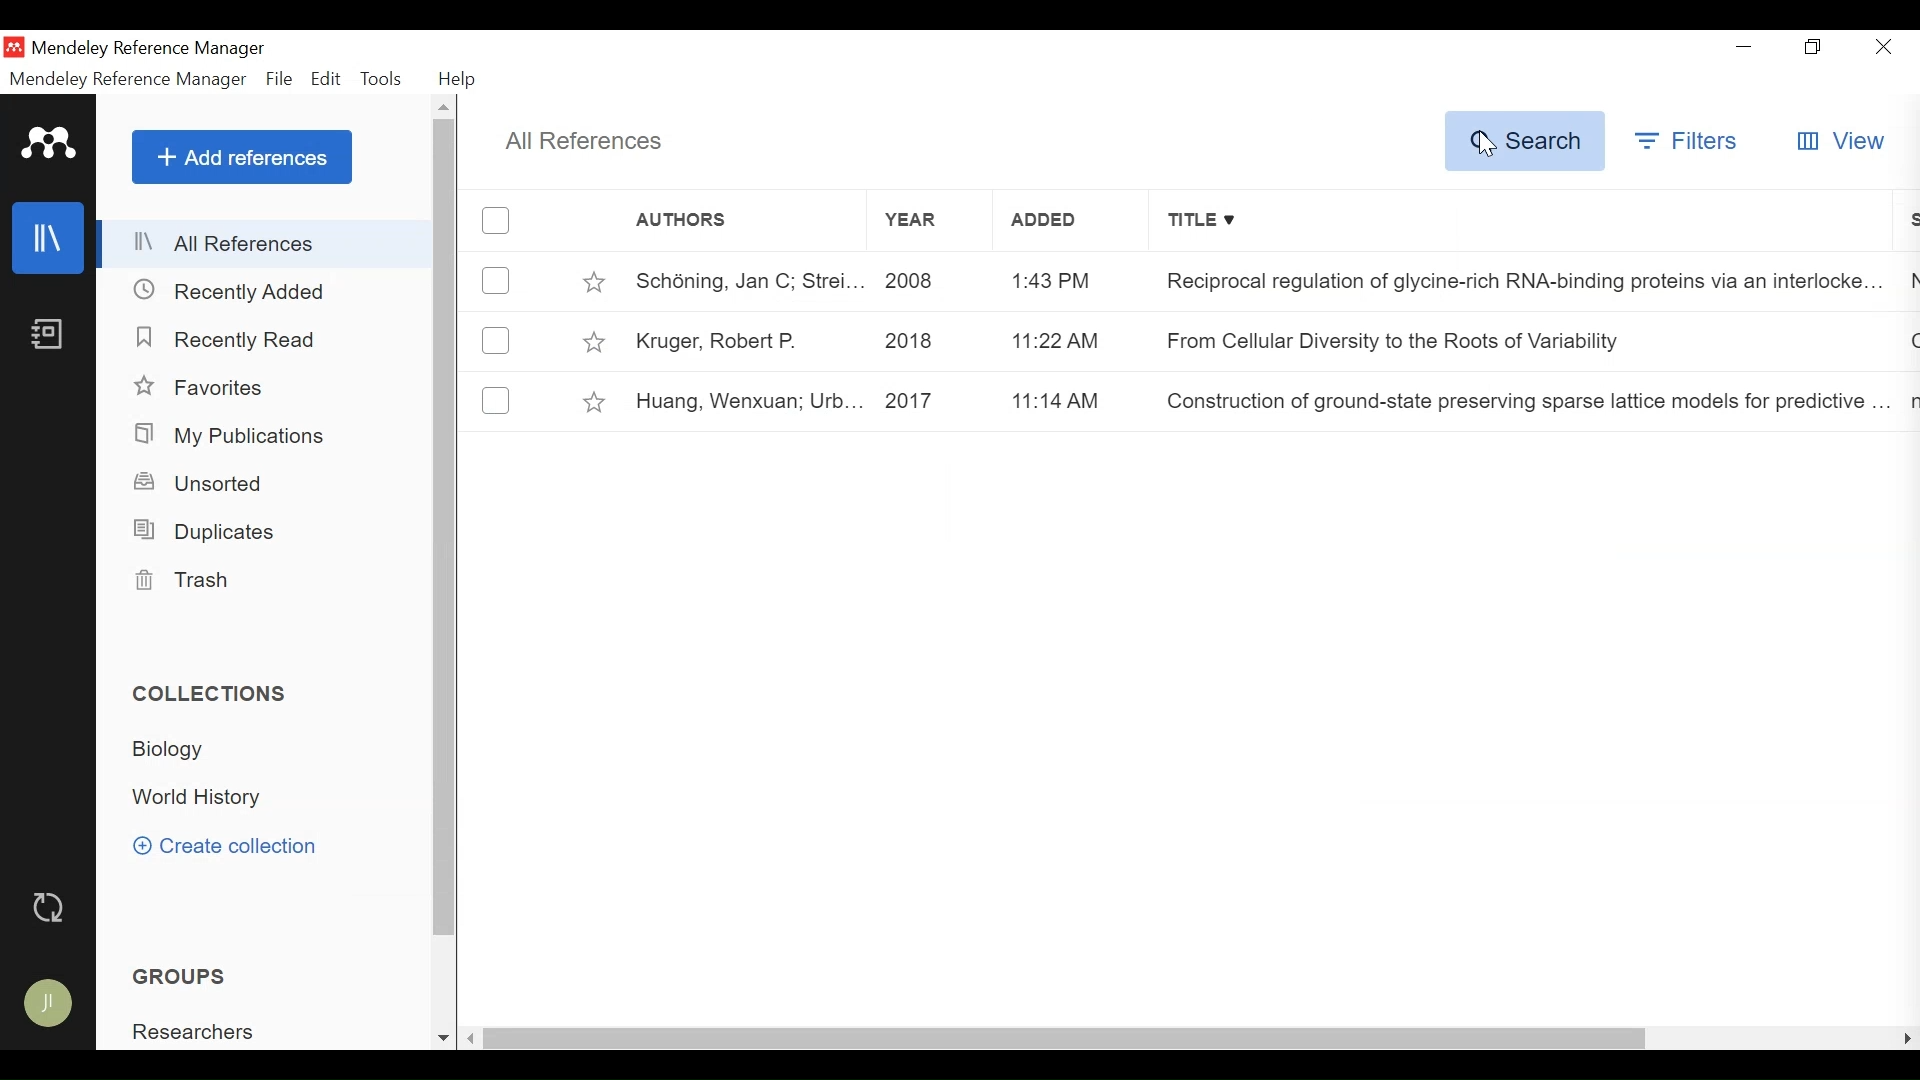 The image size is (1920, 1080). Describe the element at coordinates (933, 281) in the screenshot. I see `2008` at that location.